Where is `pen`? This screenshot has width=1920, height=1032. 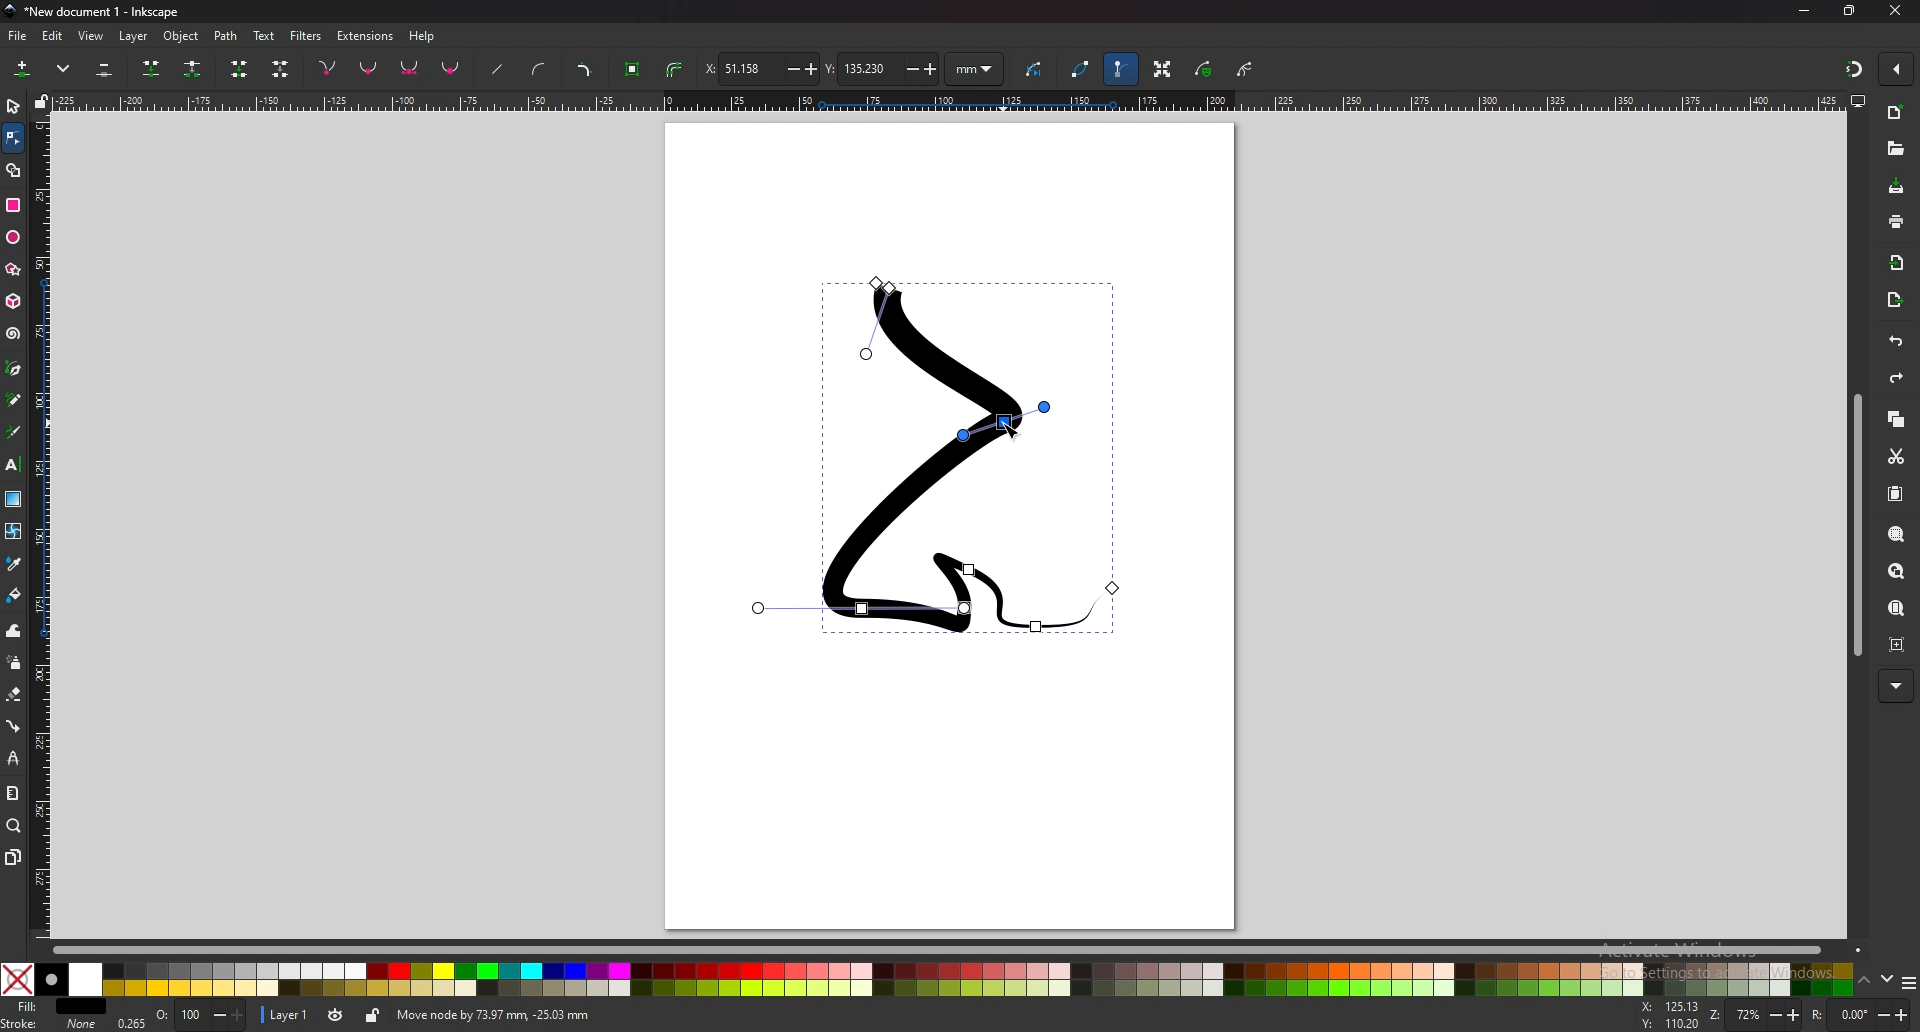 pen is located at coordinates (14, 369).